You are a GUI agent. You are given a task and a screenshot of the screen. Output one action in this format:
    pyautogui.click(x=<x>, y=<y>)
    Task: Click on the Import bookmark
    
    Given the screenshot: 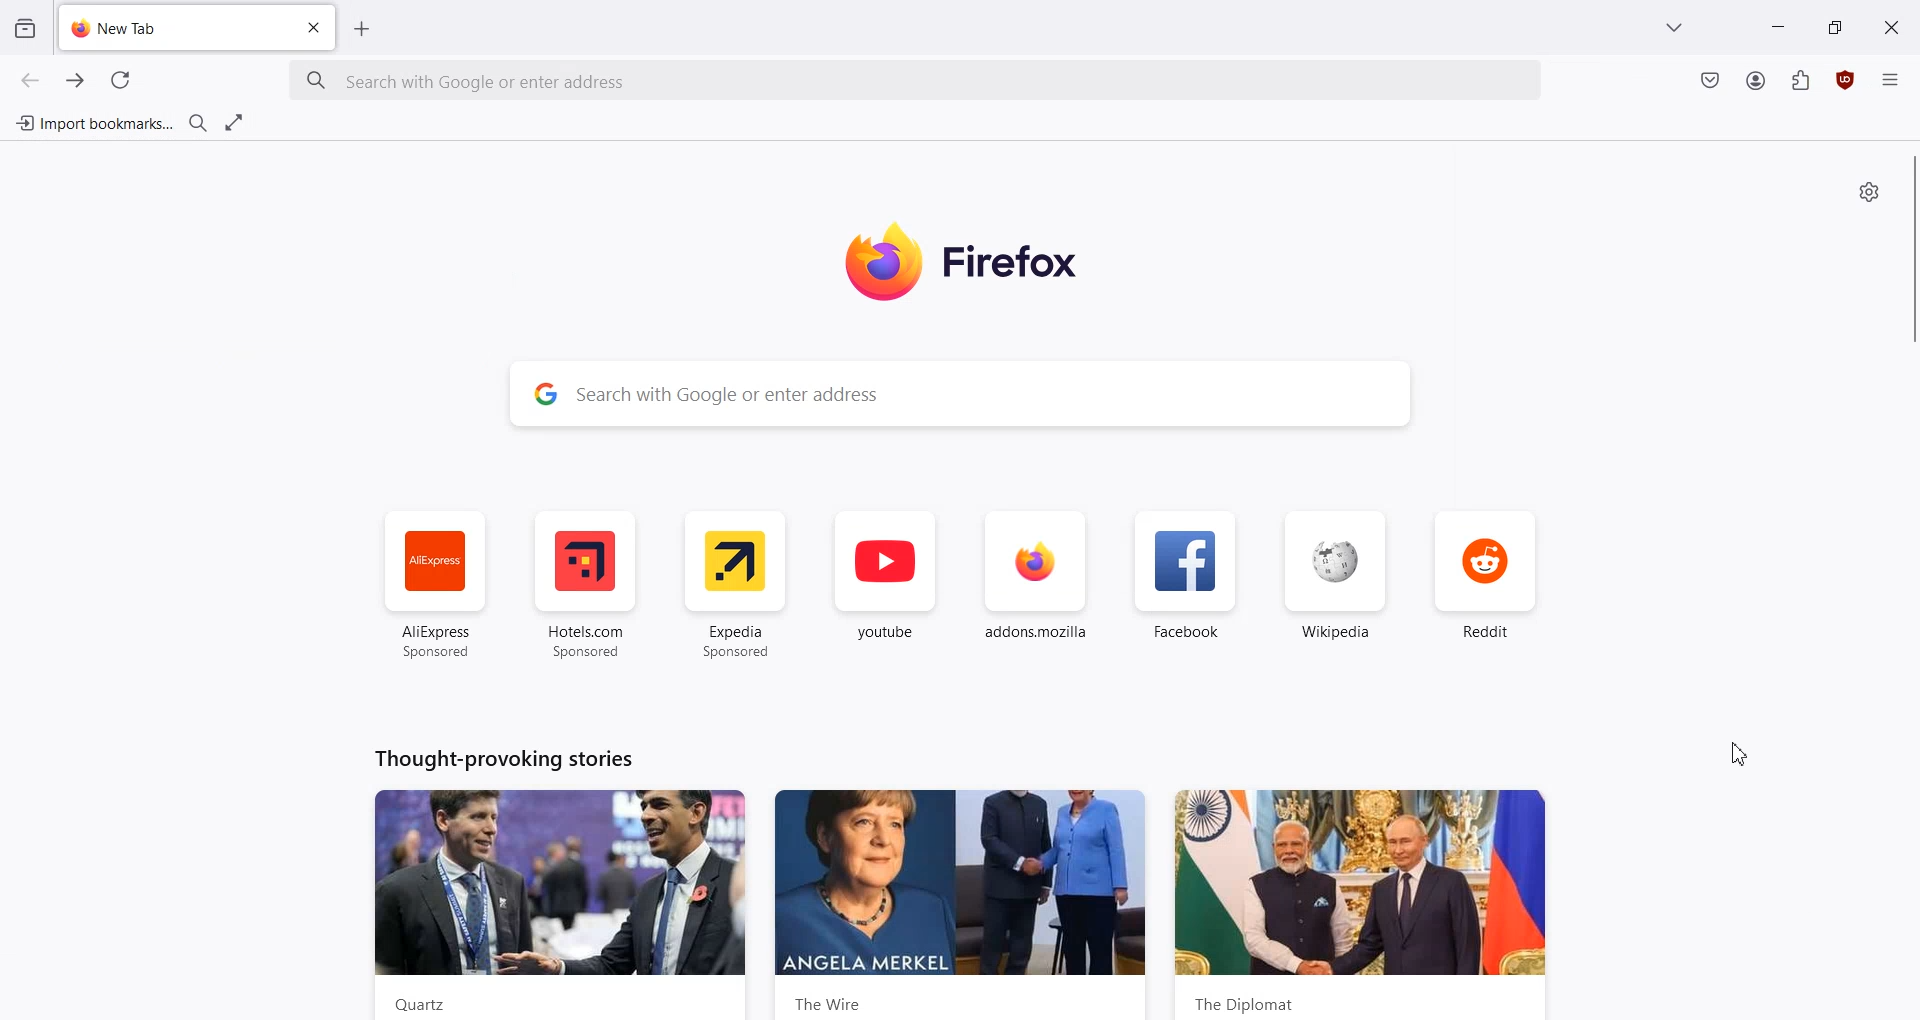 What is the action you would take?
    pyautogui.click(x=92, y=121)
    